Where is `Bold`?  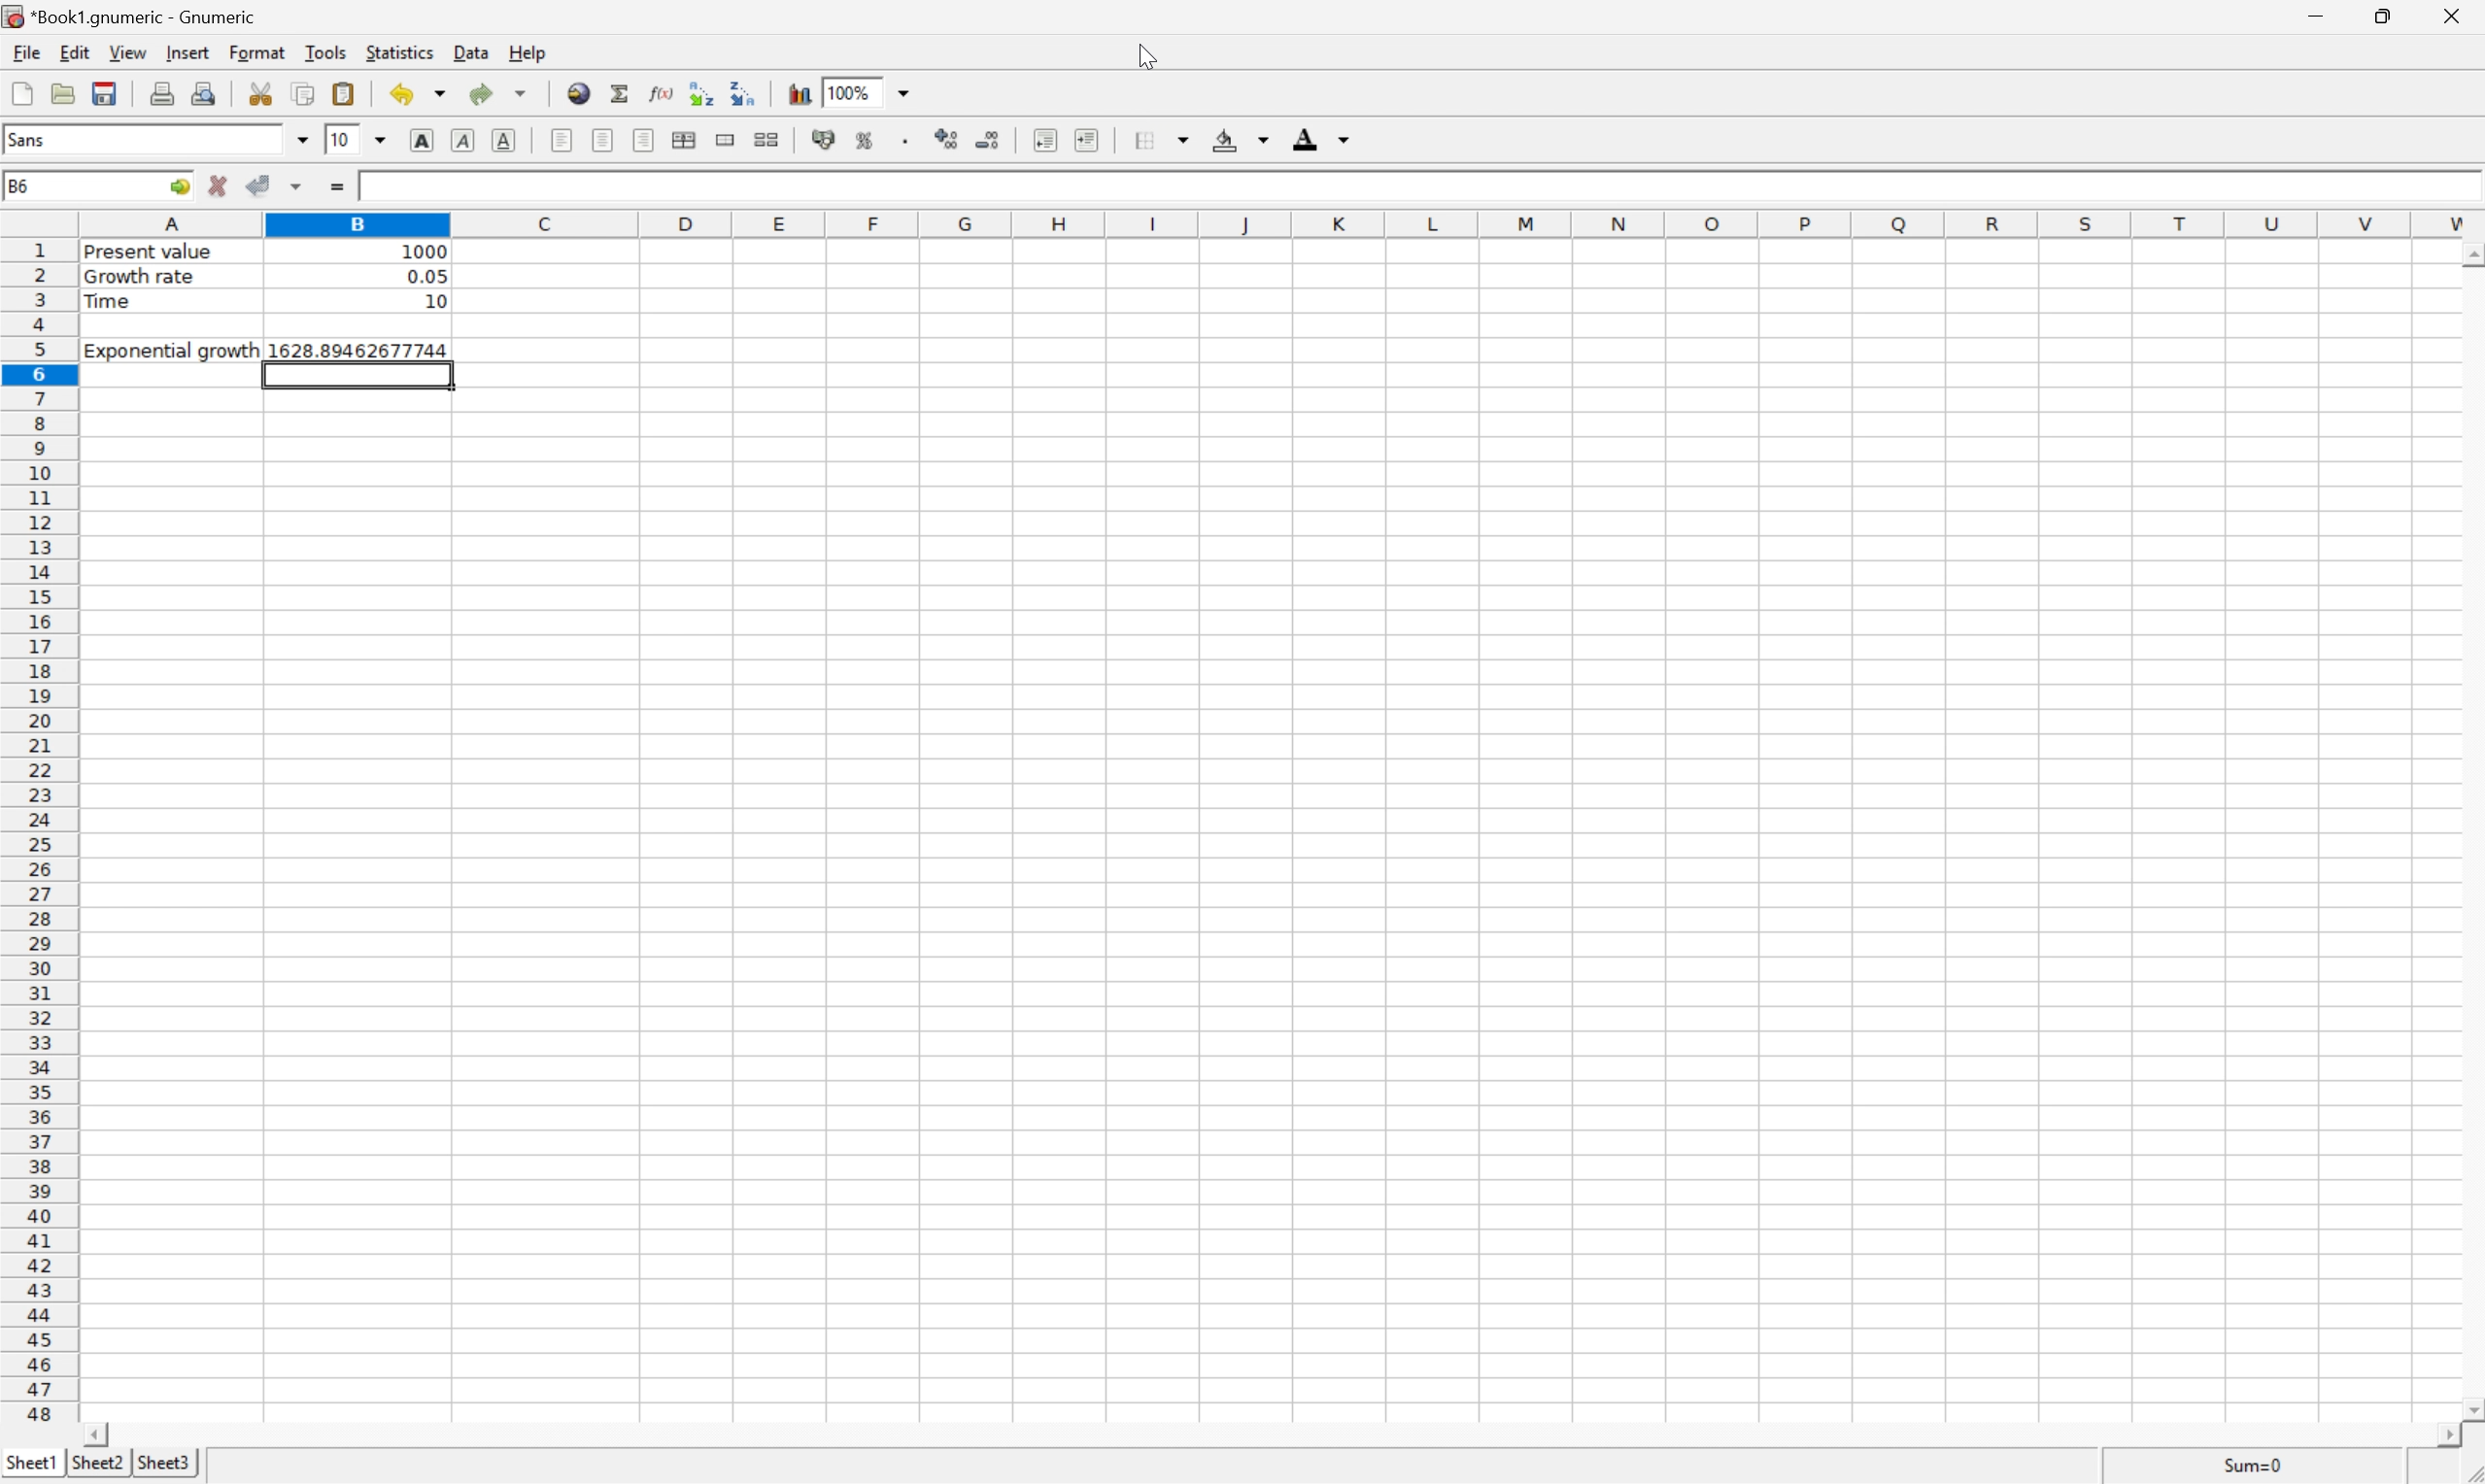
Bold is located at coordinates (423, 140).